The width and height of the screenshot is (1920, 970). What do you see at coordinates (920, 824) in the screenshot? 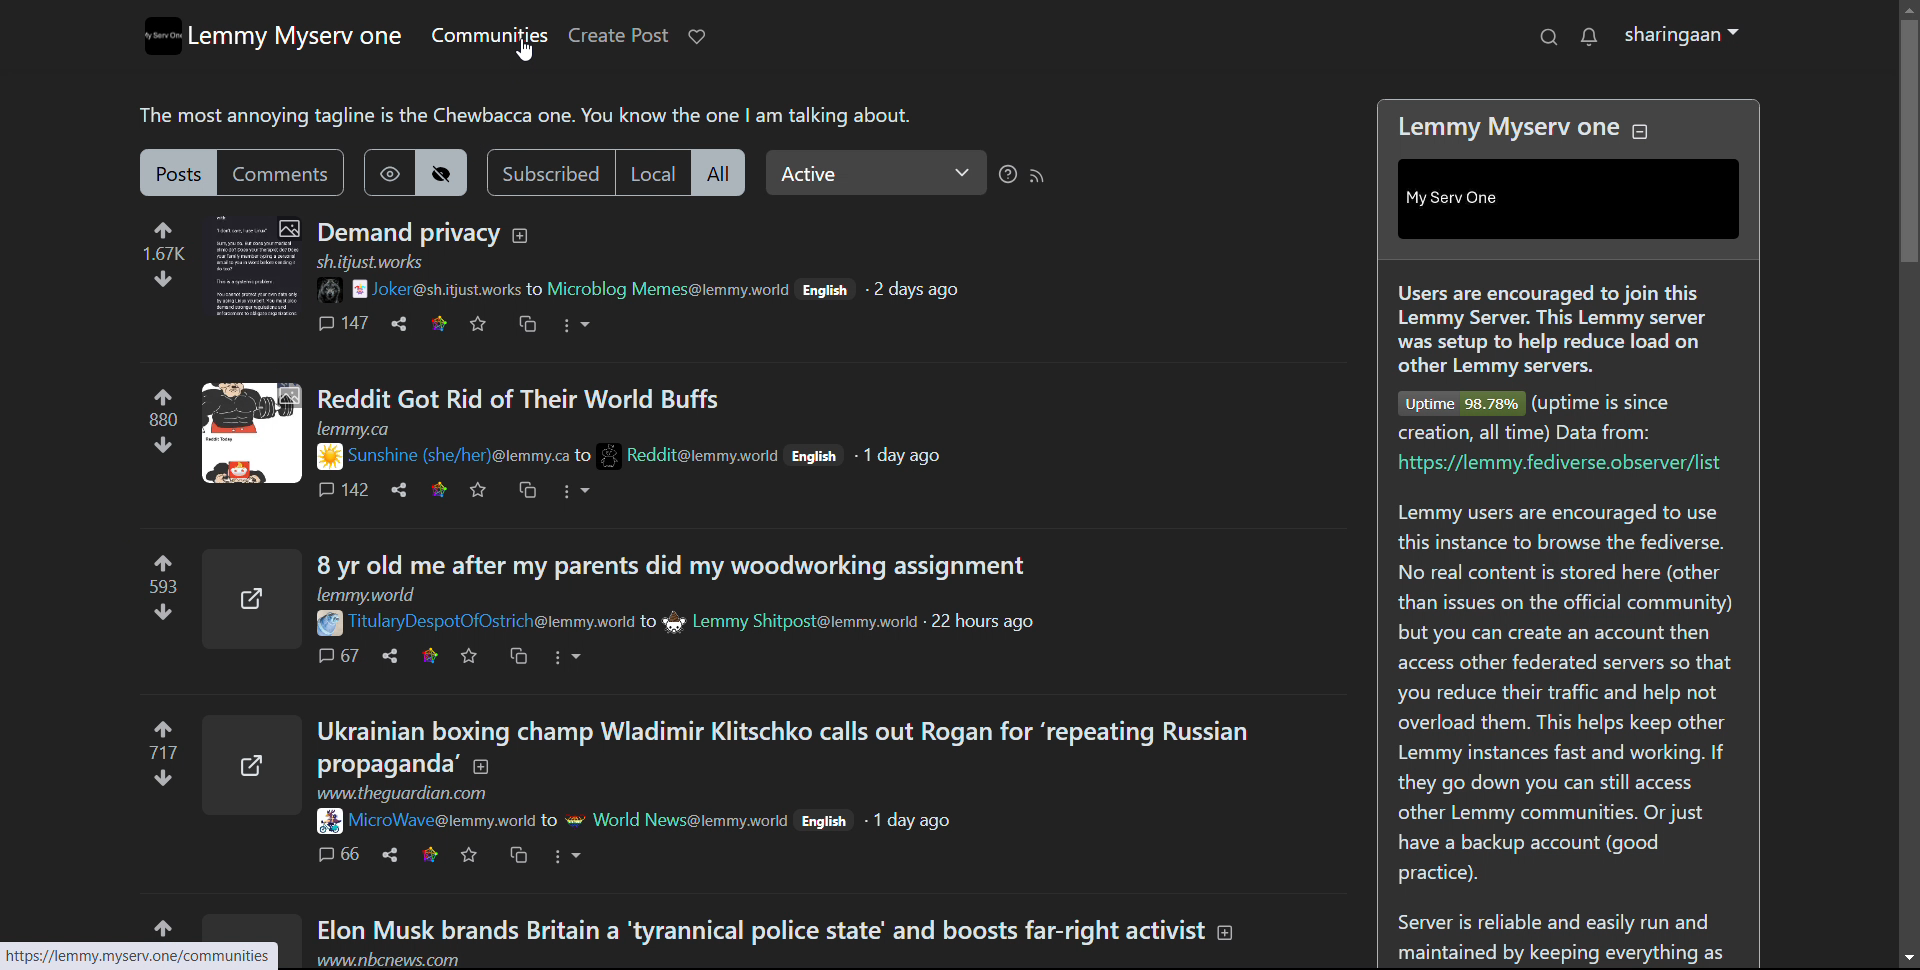
I see `1 day ago` at bounding box center [920, 824].